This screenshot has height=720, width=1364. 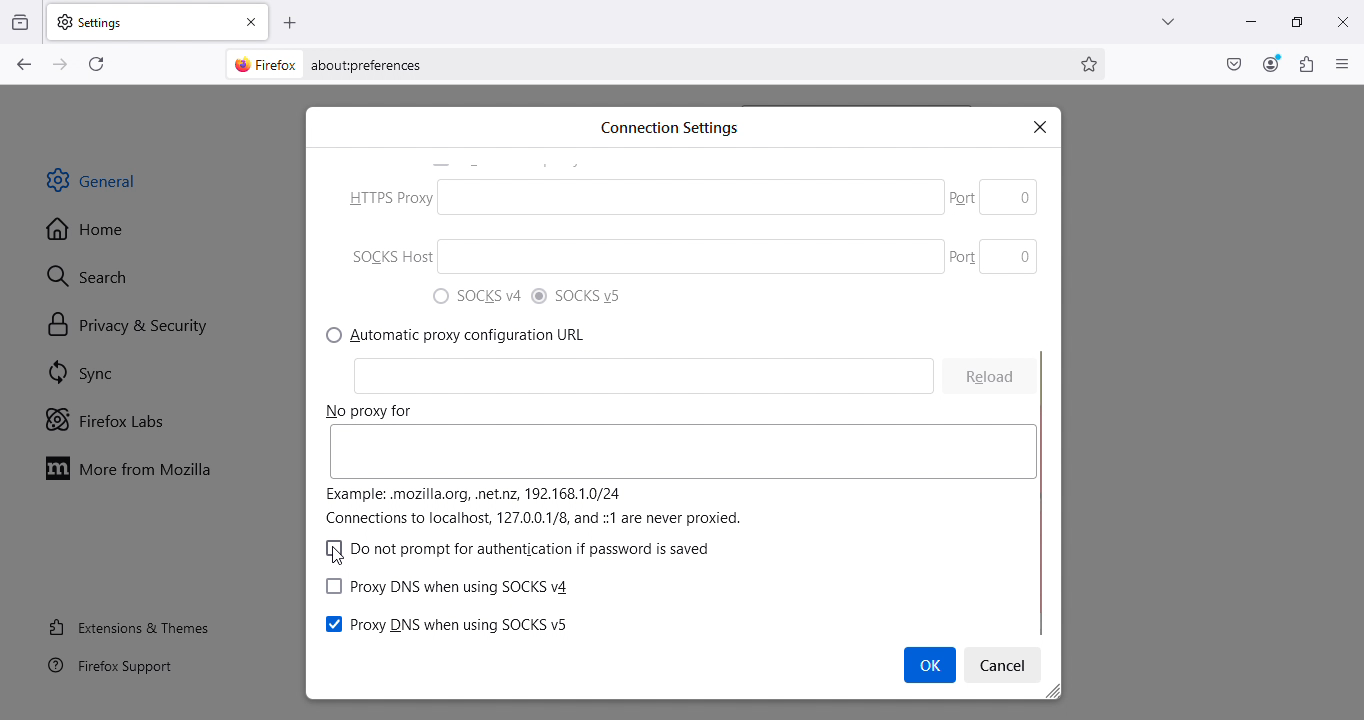 I want to click on cursor, so click(x=340, y=558).